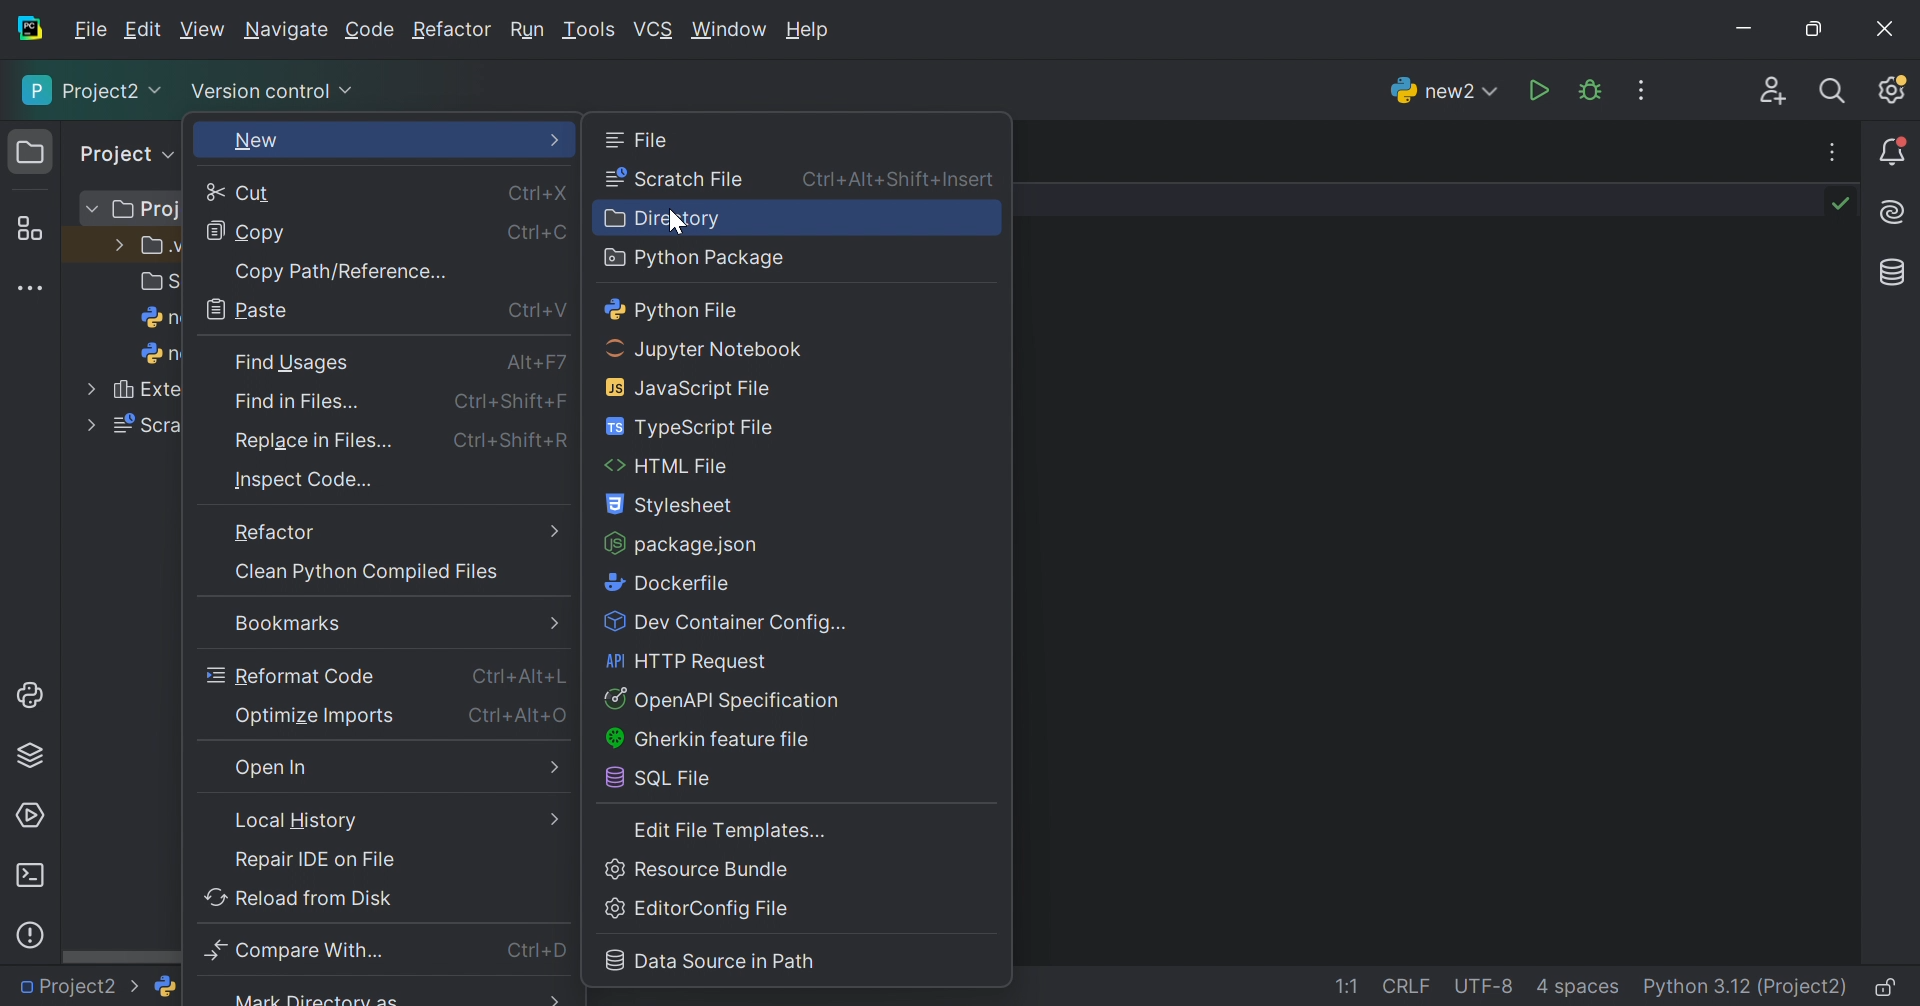  I want to click on Database, so click(1894, 274).